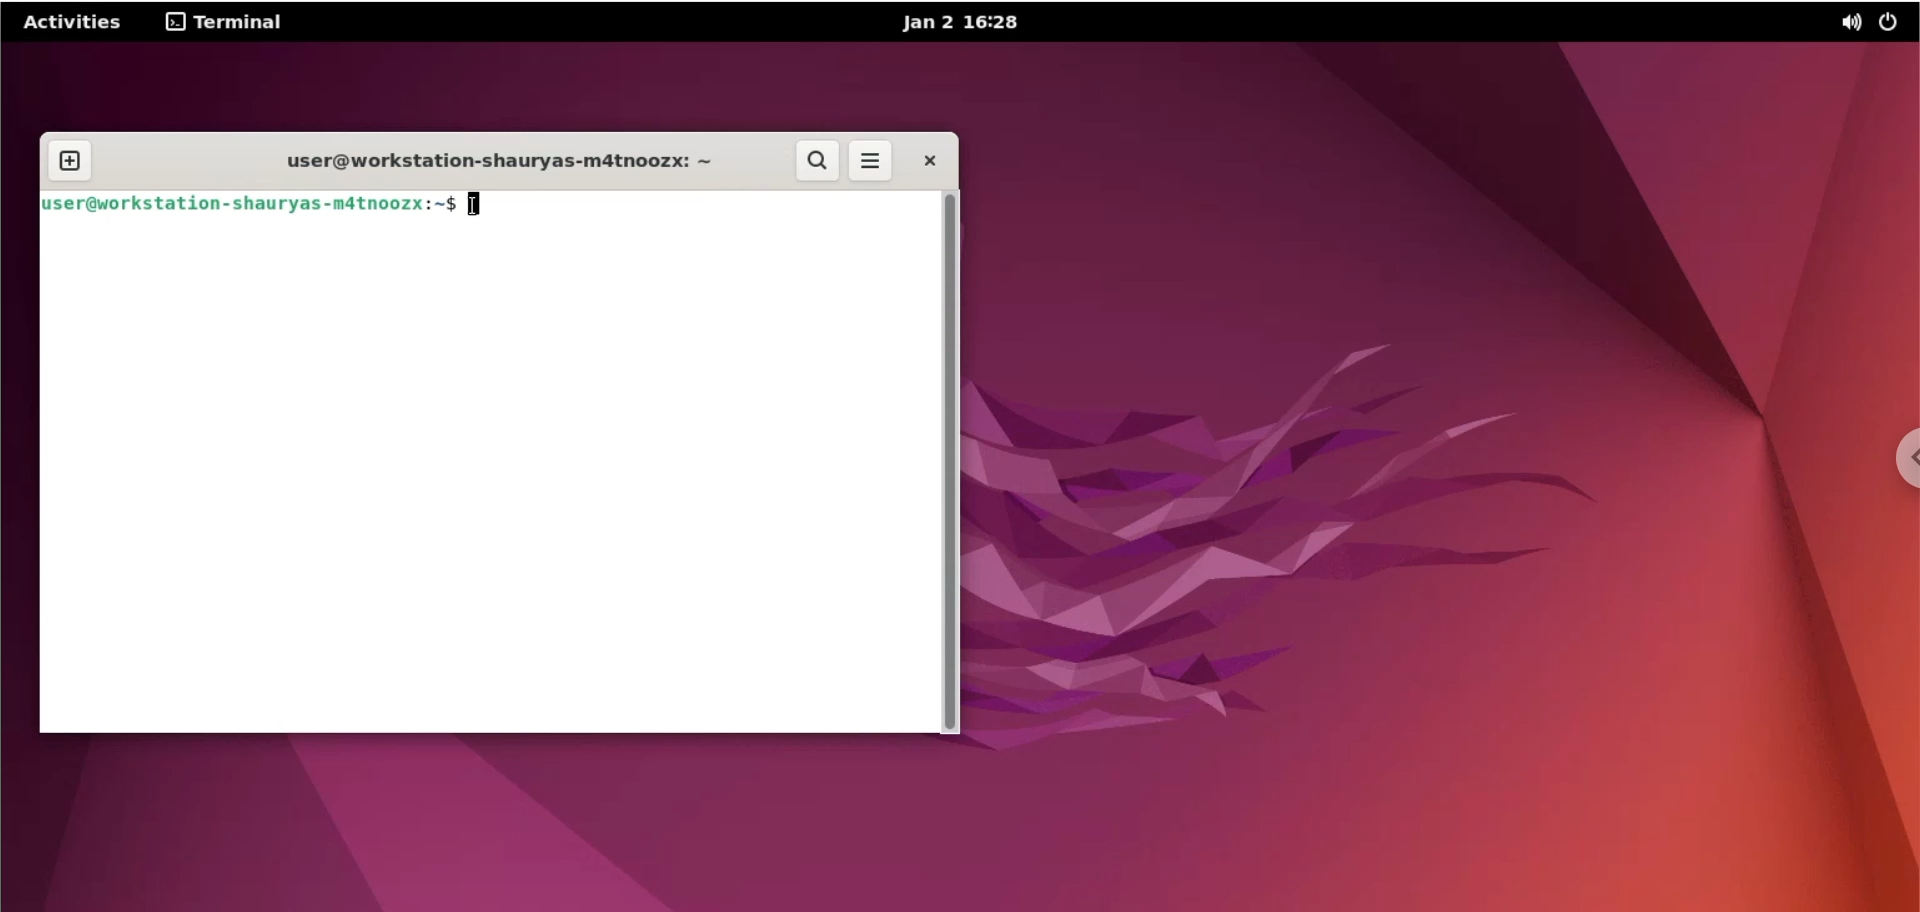  What do you see at coordinates (225, 24) in the screenshot?
I see `terminal` at bounding box center [225, 24].